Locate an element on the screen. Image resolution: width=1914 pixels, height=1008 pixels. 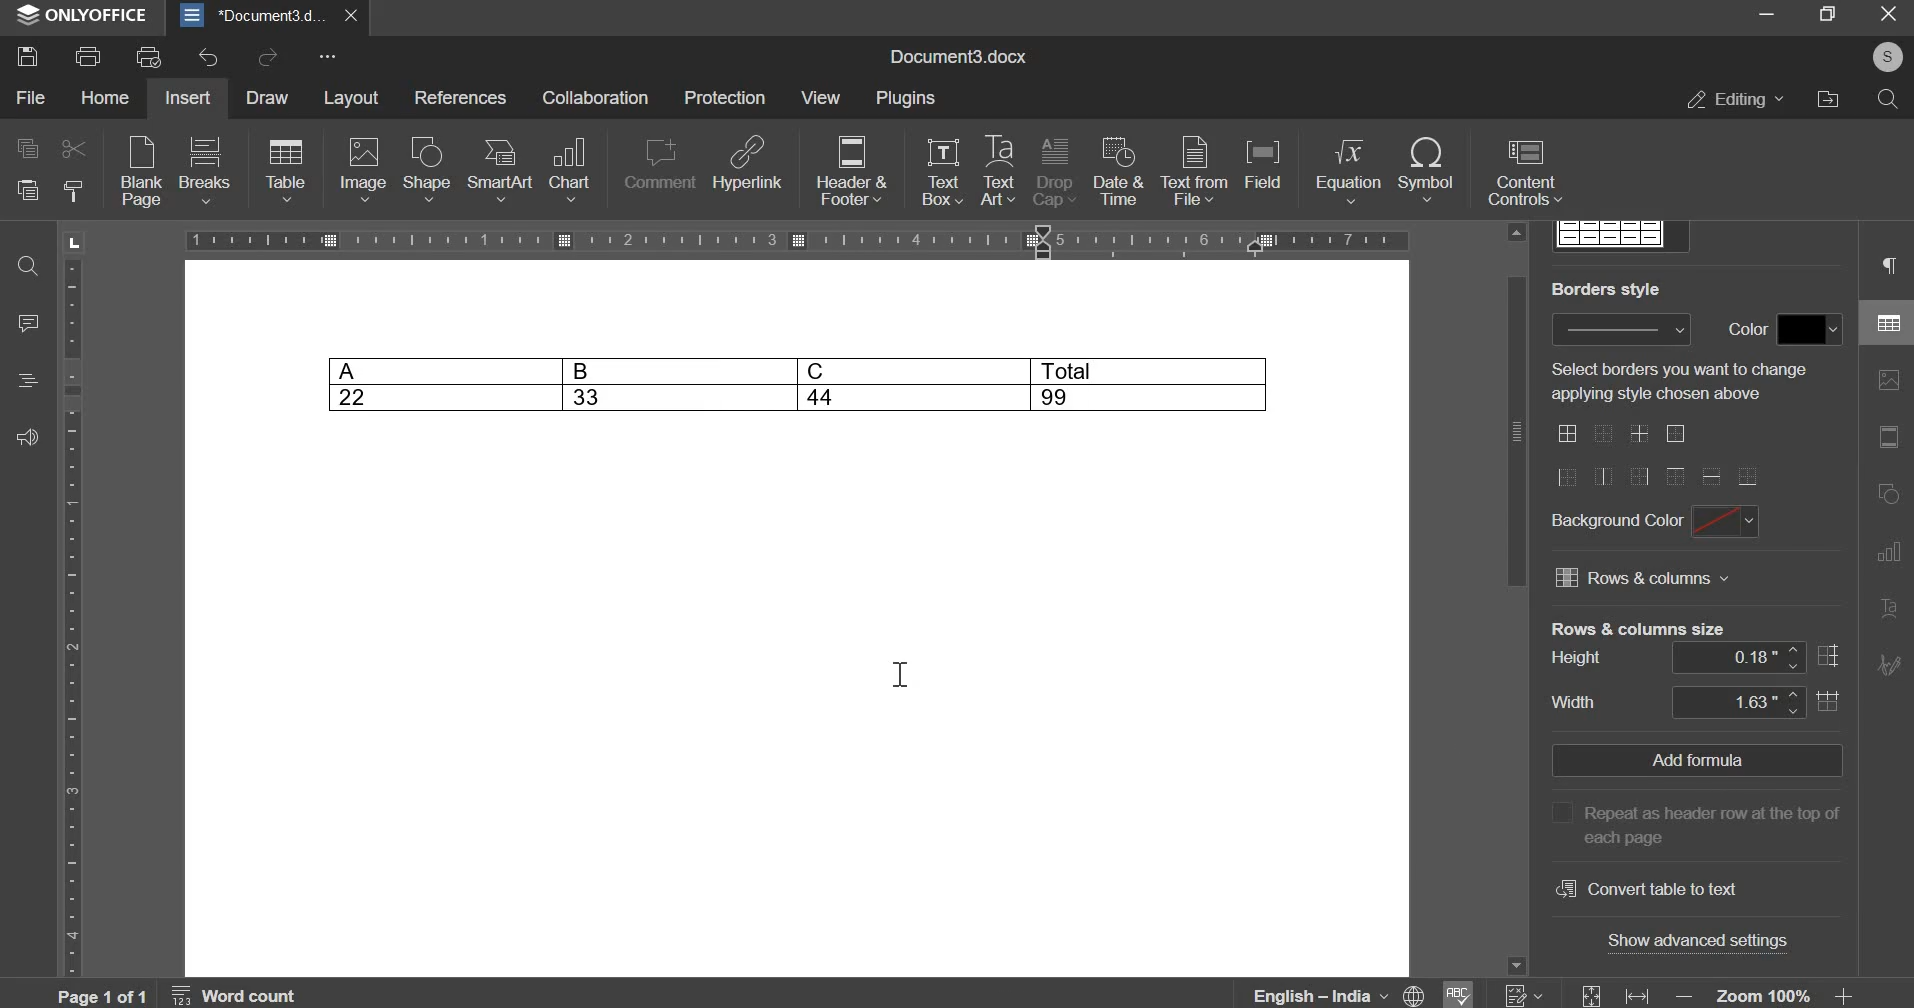
close is located at coordinates (351, 16).